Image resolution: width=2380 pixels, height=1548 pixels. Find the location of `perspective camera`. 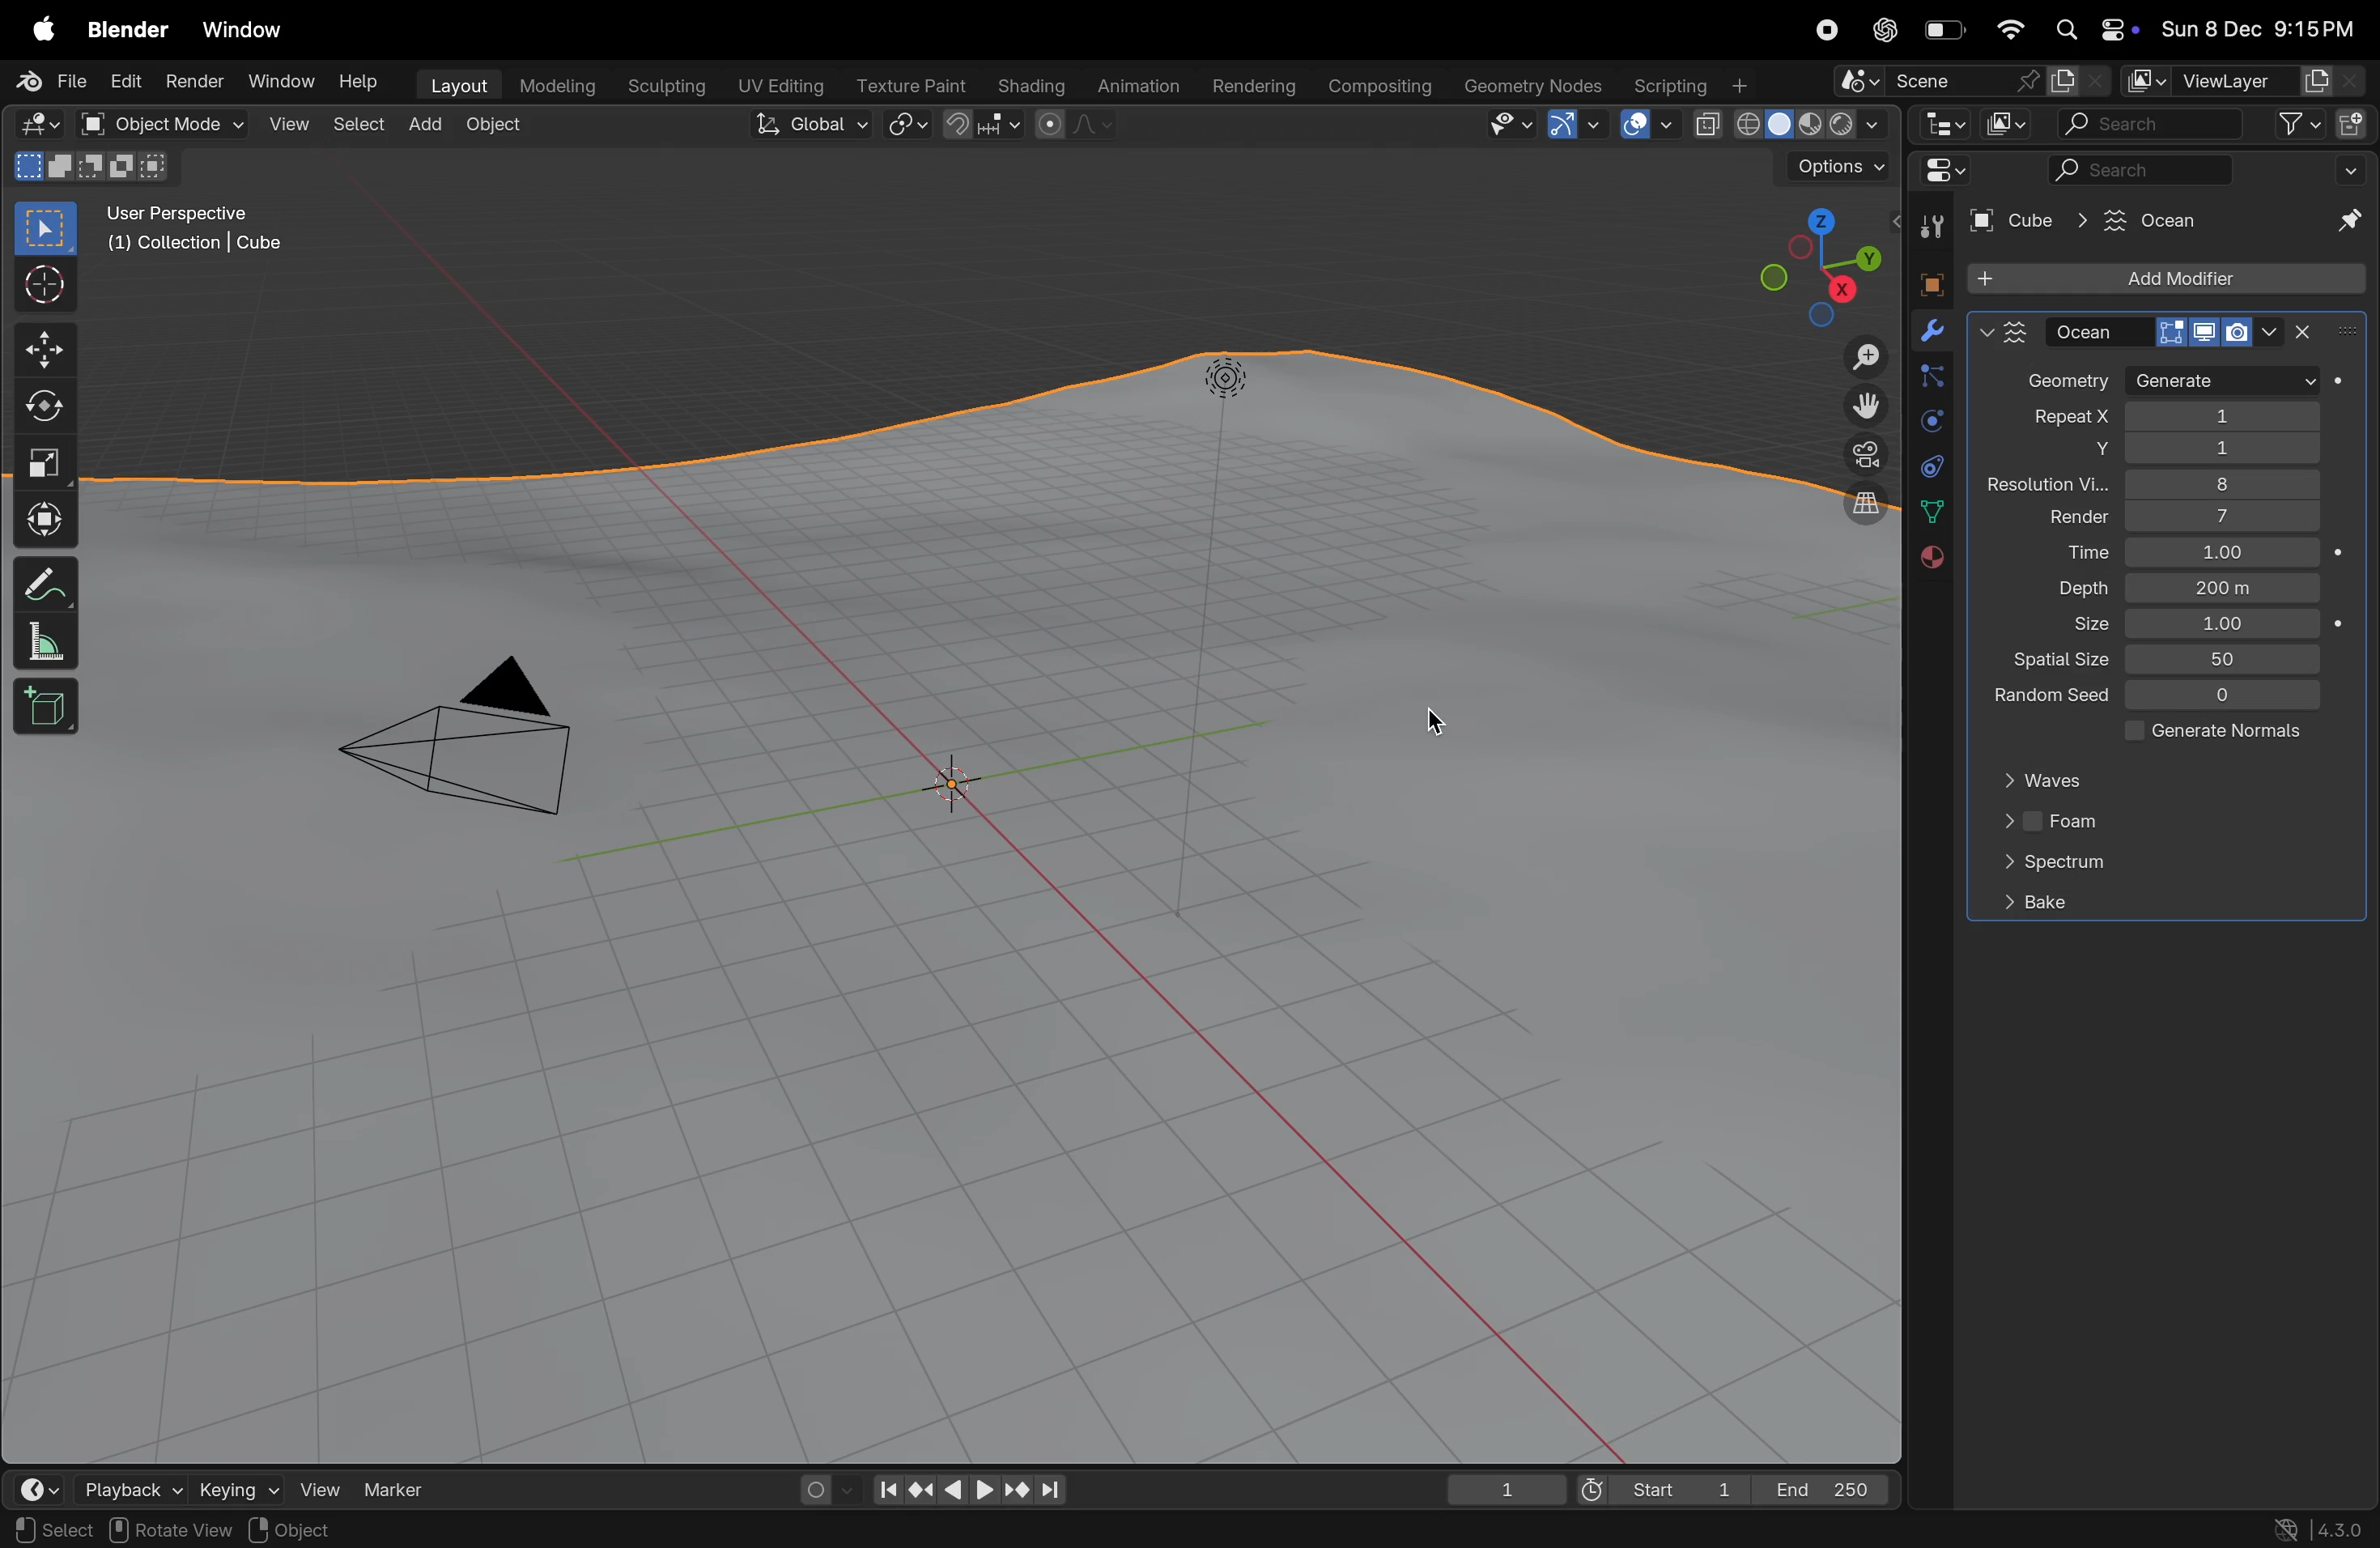

perspective camera is located at coordinates (477, 745).